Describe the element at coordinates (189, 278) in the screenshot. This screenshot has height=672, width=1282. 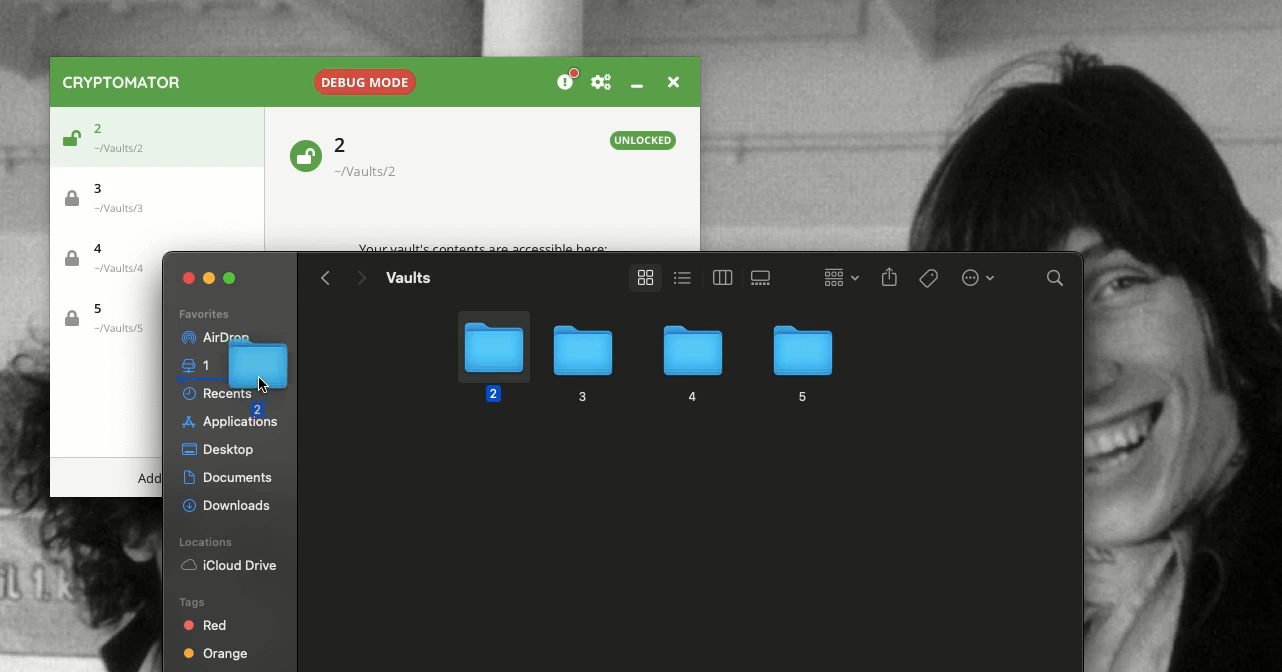
I see `Close` at that location.